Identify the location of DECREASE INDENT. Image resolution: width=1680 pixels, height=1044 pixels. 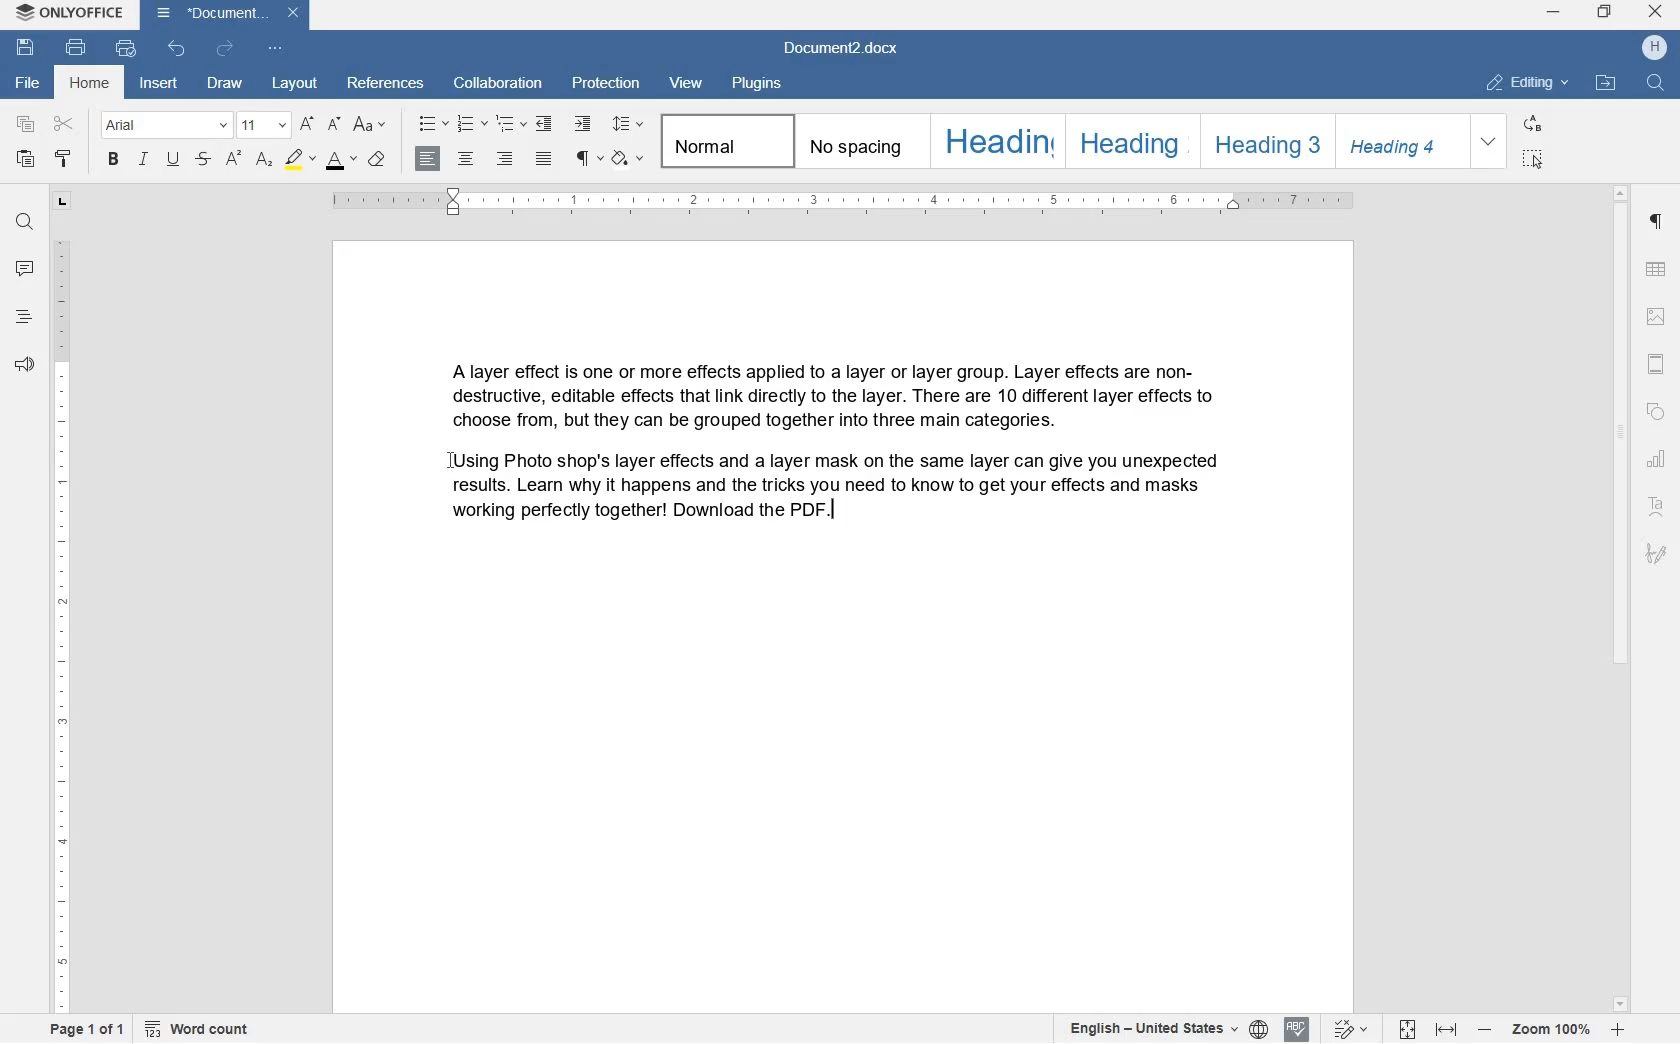
(545, 125).